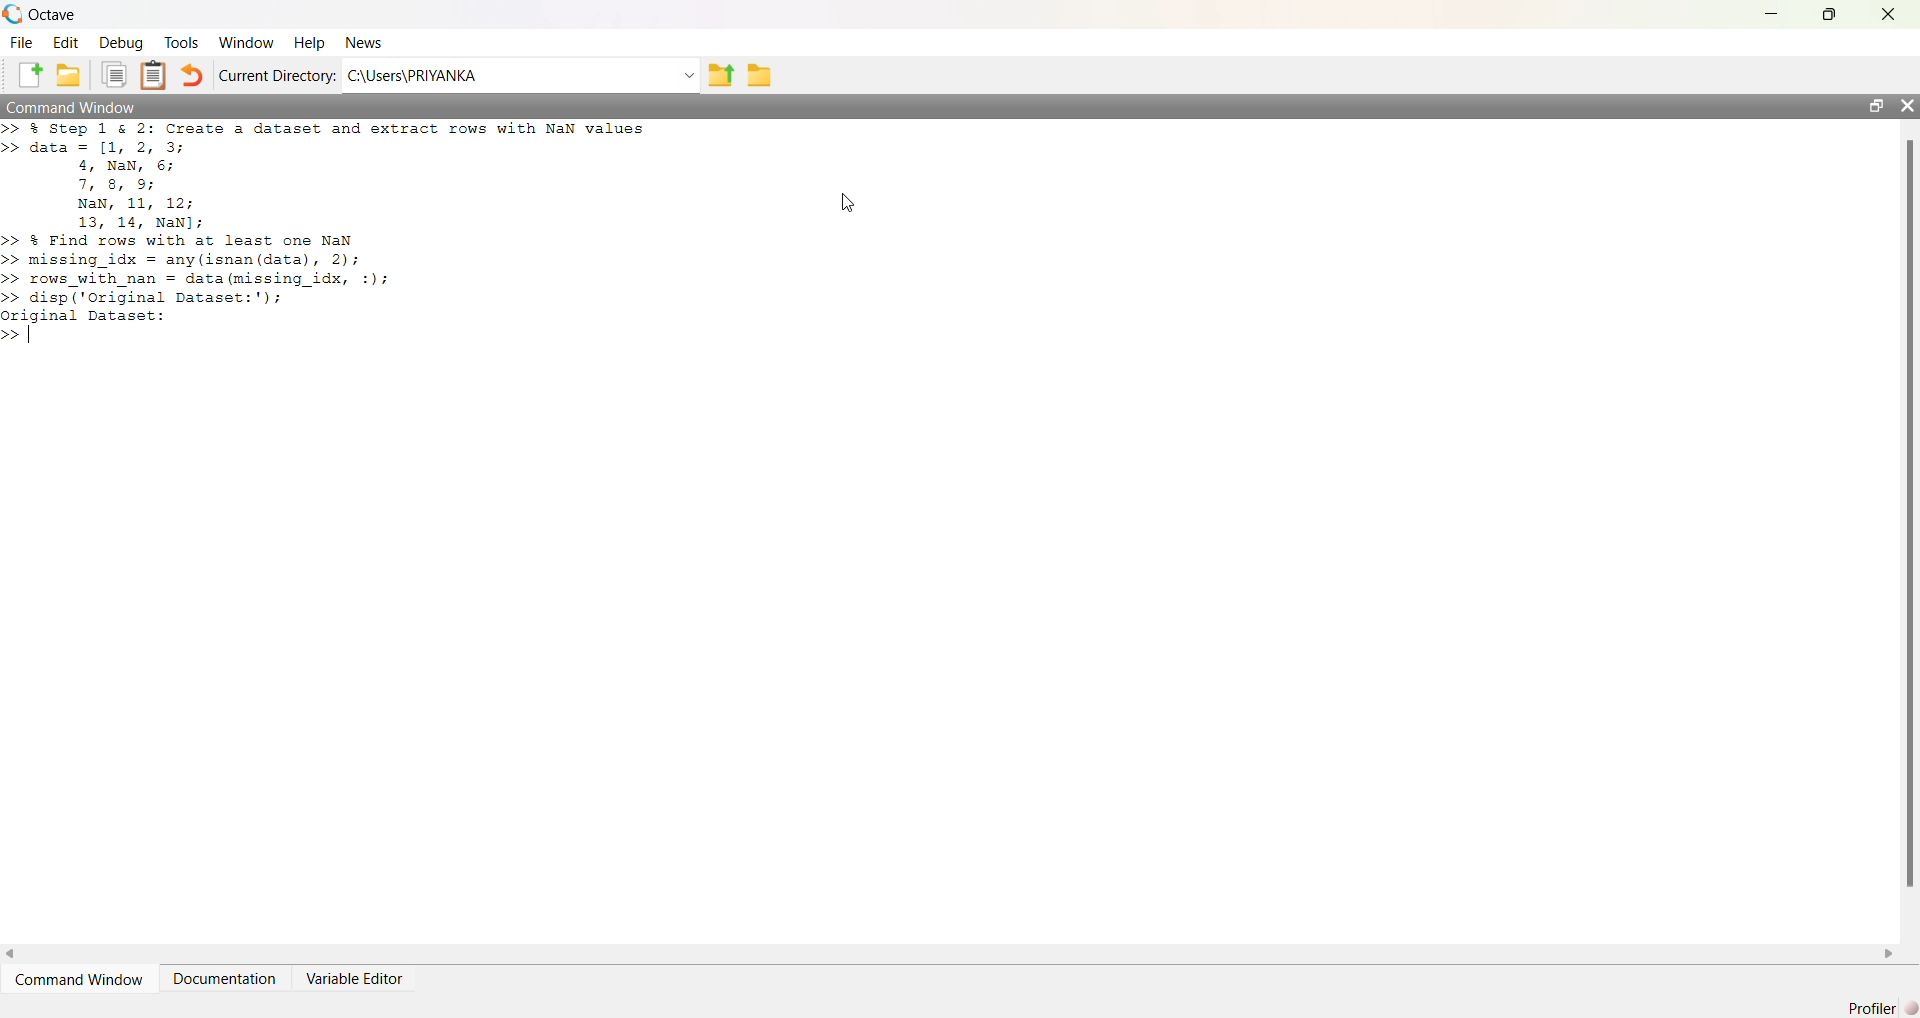  Describe the element at coordinates (224, 979) in the screenshot. I see `Documentation` at that location.